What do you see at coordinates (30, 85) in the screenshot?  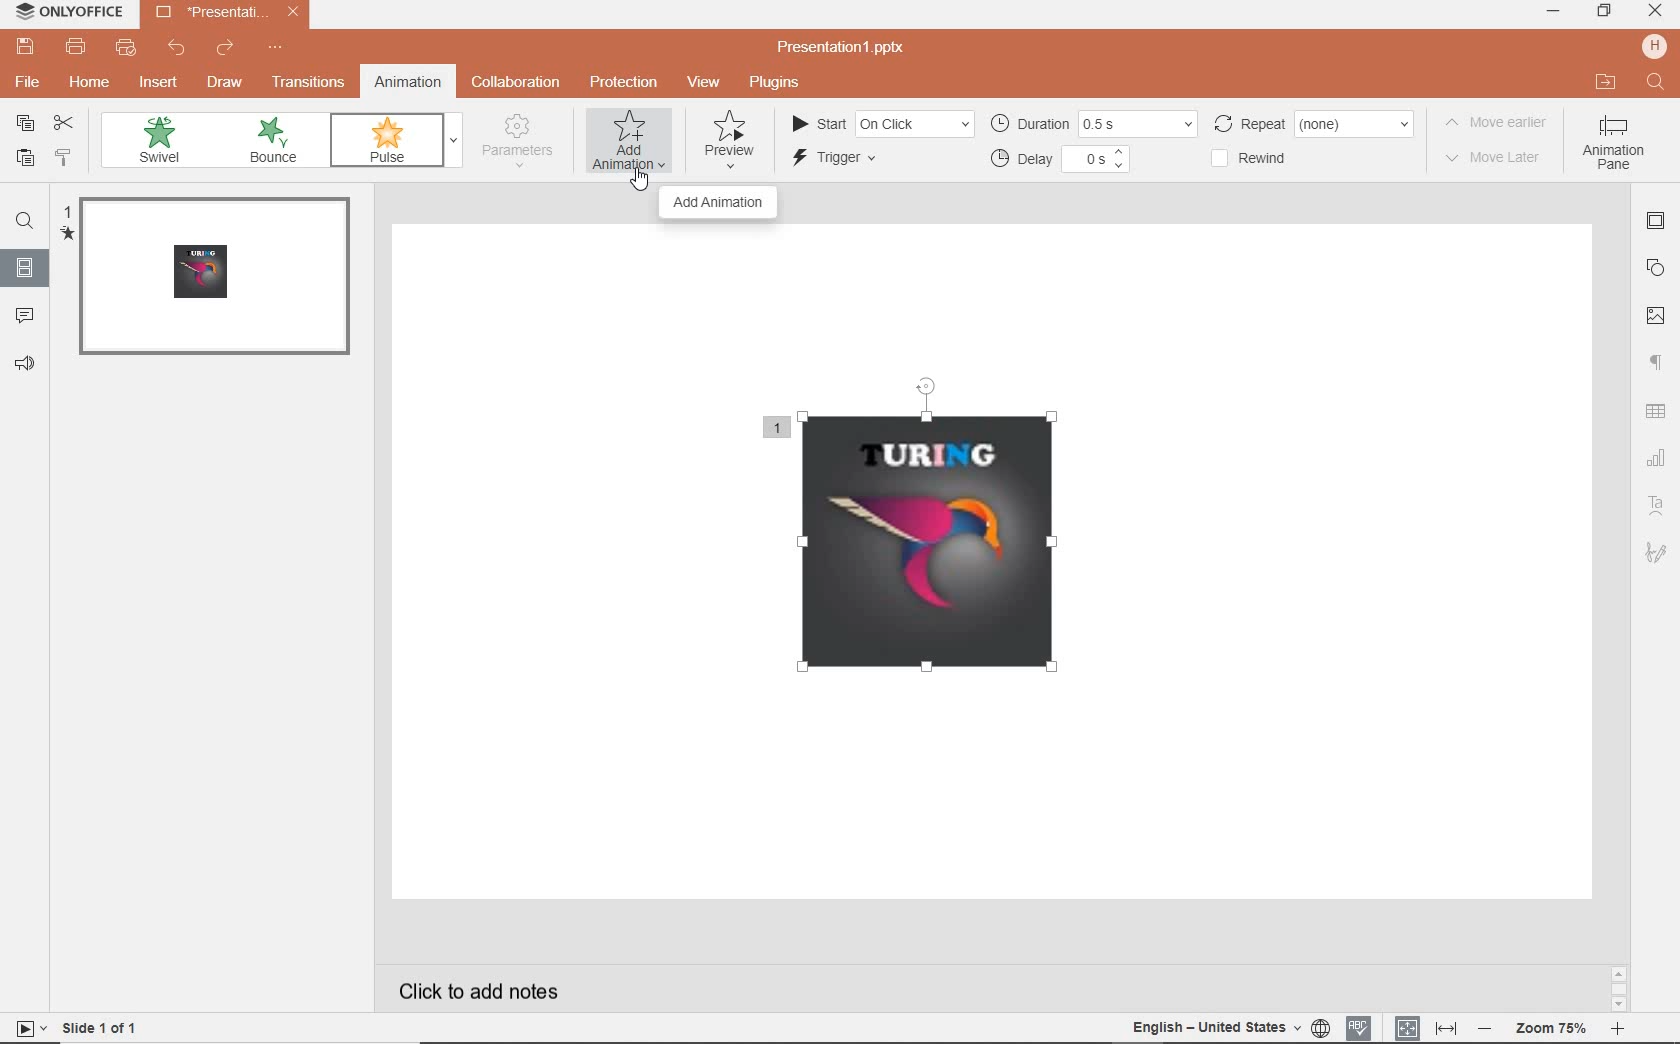 I see `file` at bounding box center [30, 85].